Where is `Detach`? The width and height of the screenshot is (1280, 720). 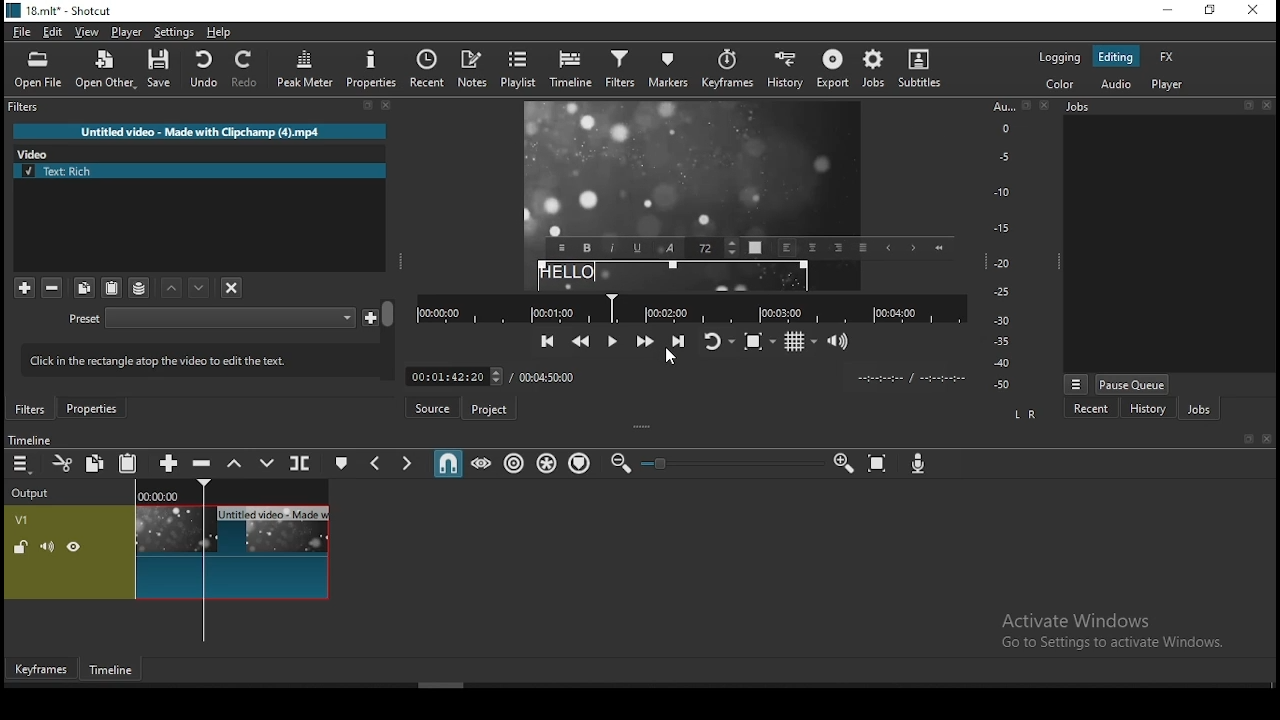
Detach is located at coordinates (1248, 105).